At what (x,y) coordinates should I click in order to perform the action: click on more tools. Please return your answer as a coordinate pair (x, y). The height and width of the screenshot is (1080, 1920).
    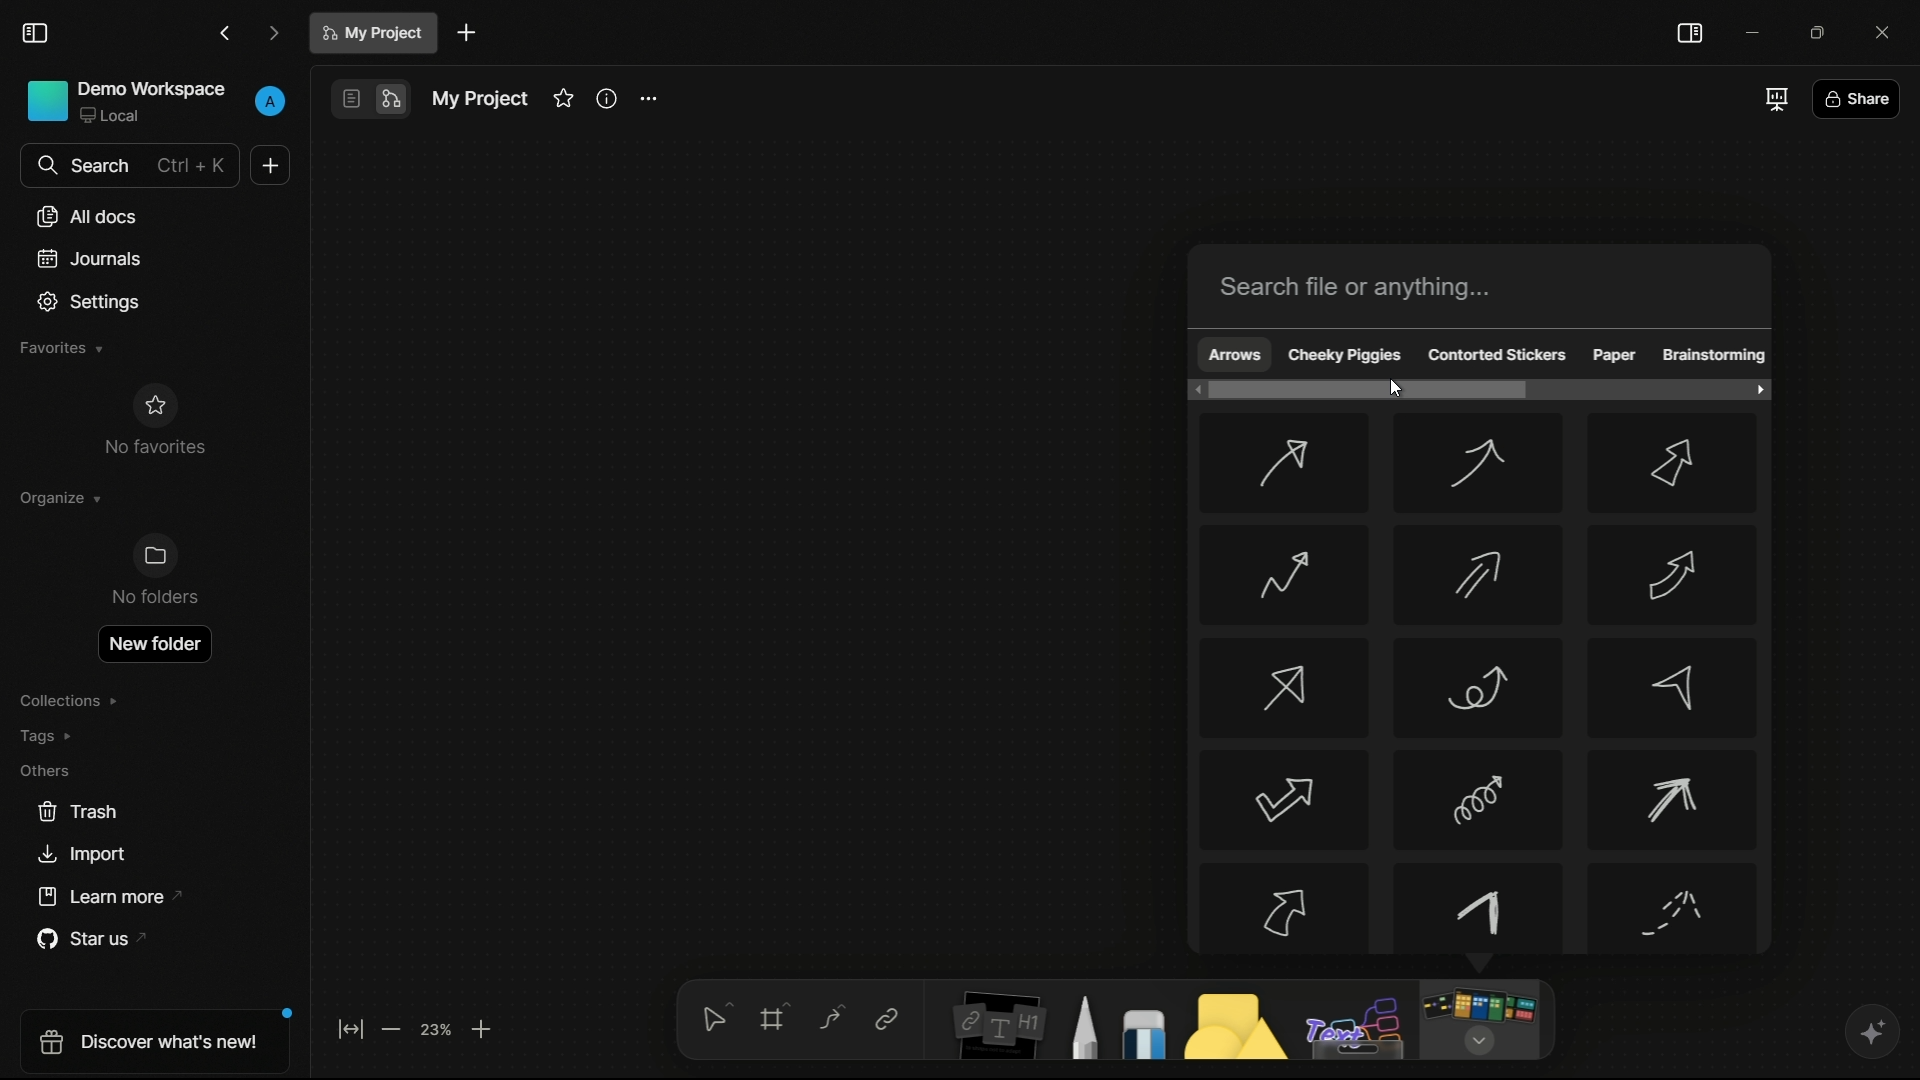
    Looking at the image, I should click on (1478, 1021).